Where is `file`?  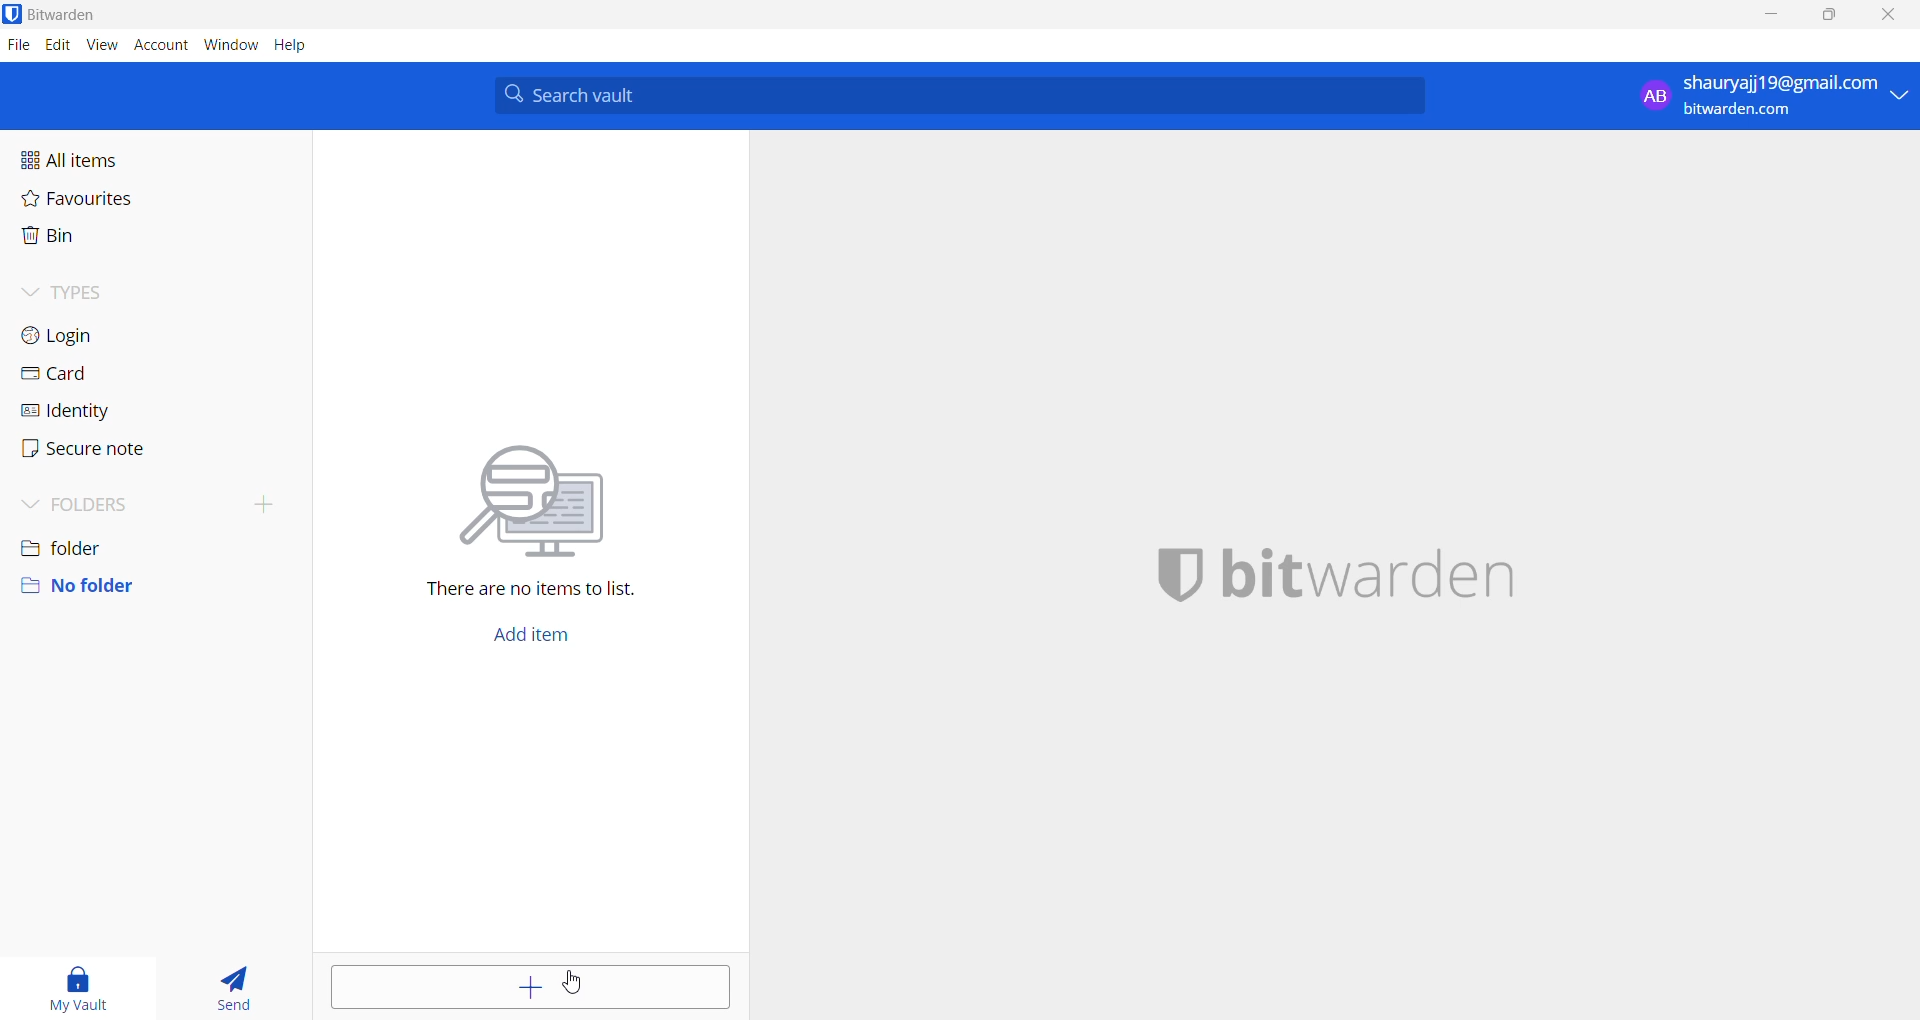
file is located at coordinates (17, 47).